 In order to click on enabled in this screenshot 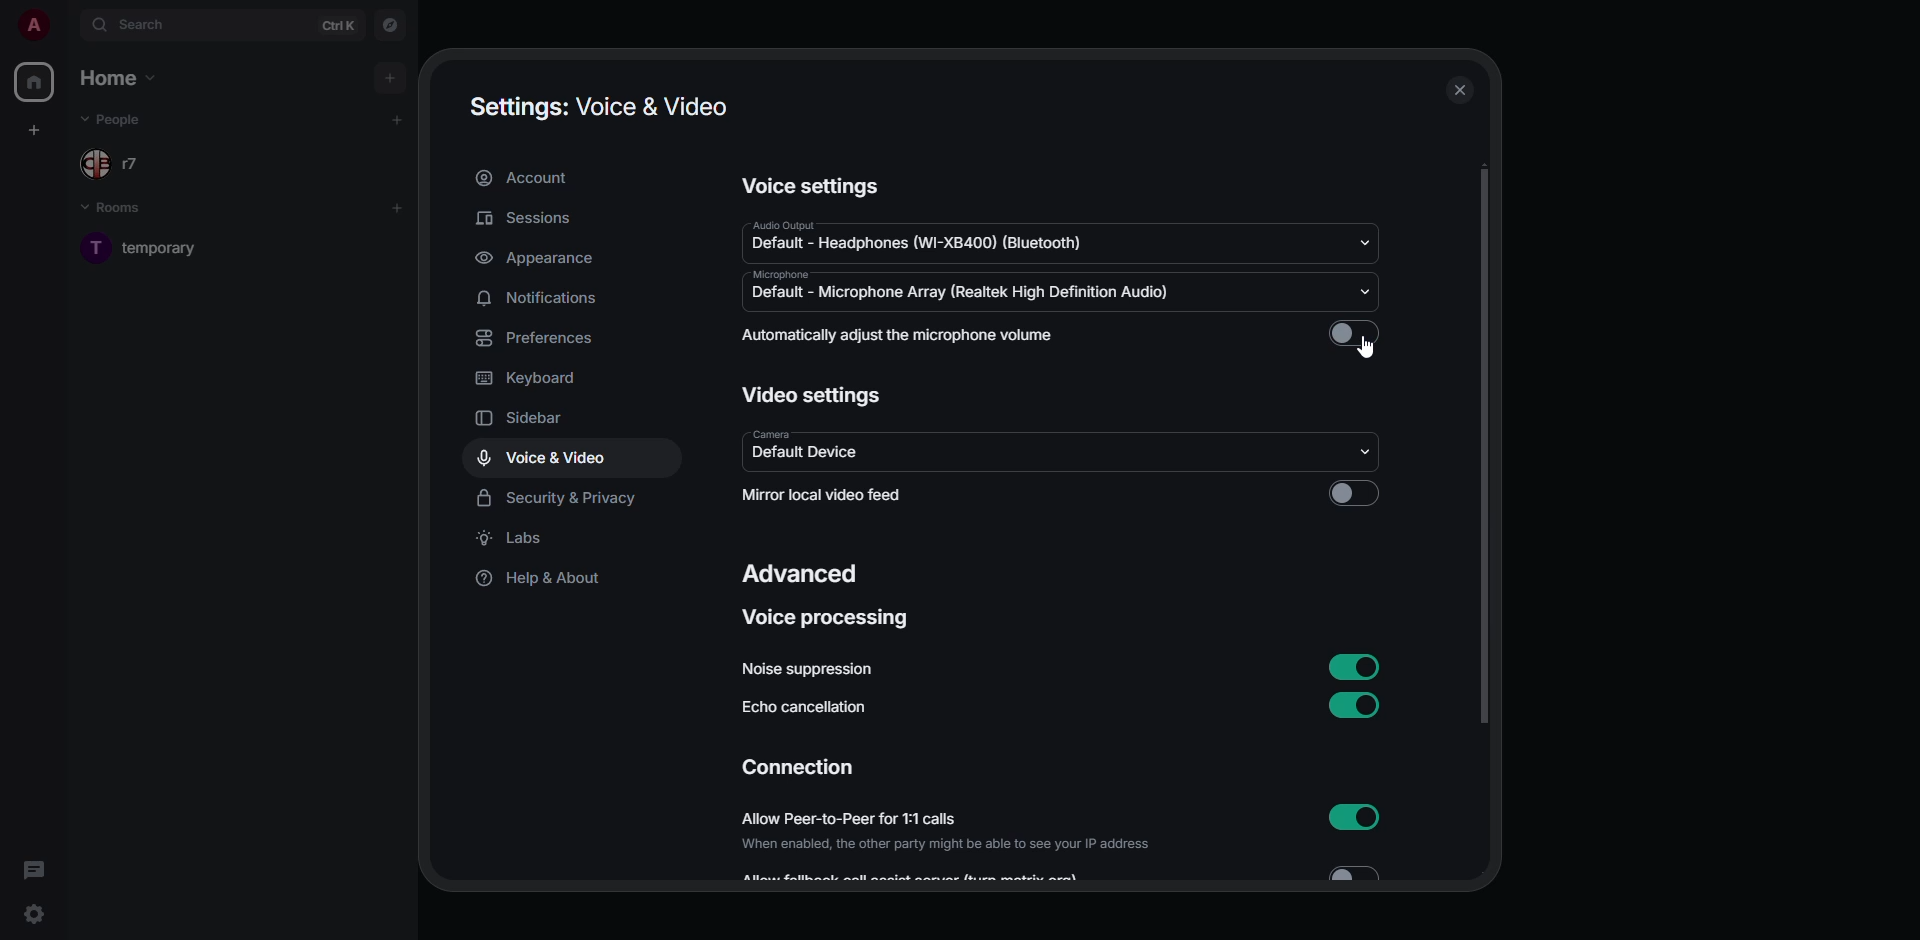, I will do `click(1353, 704)`.